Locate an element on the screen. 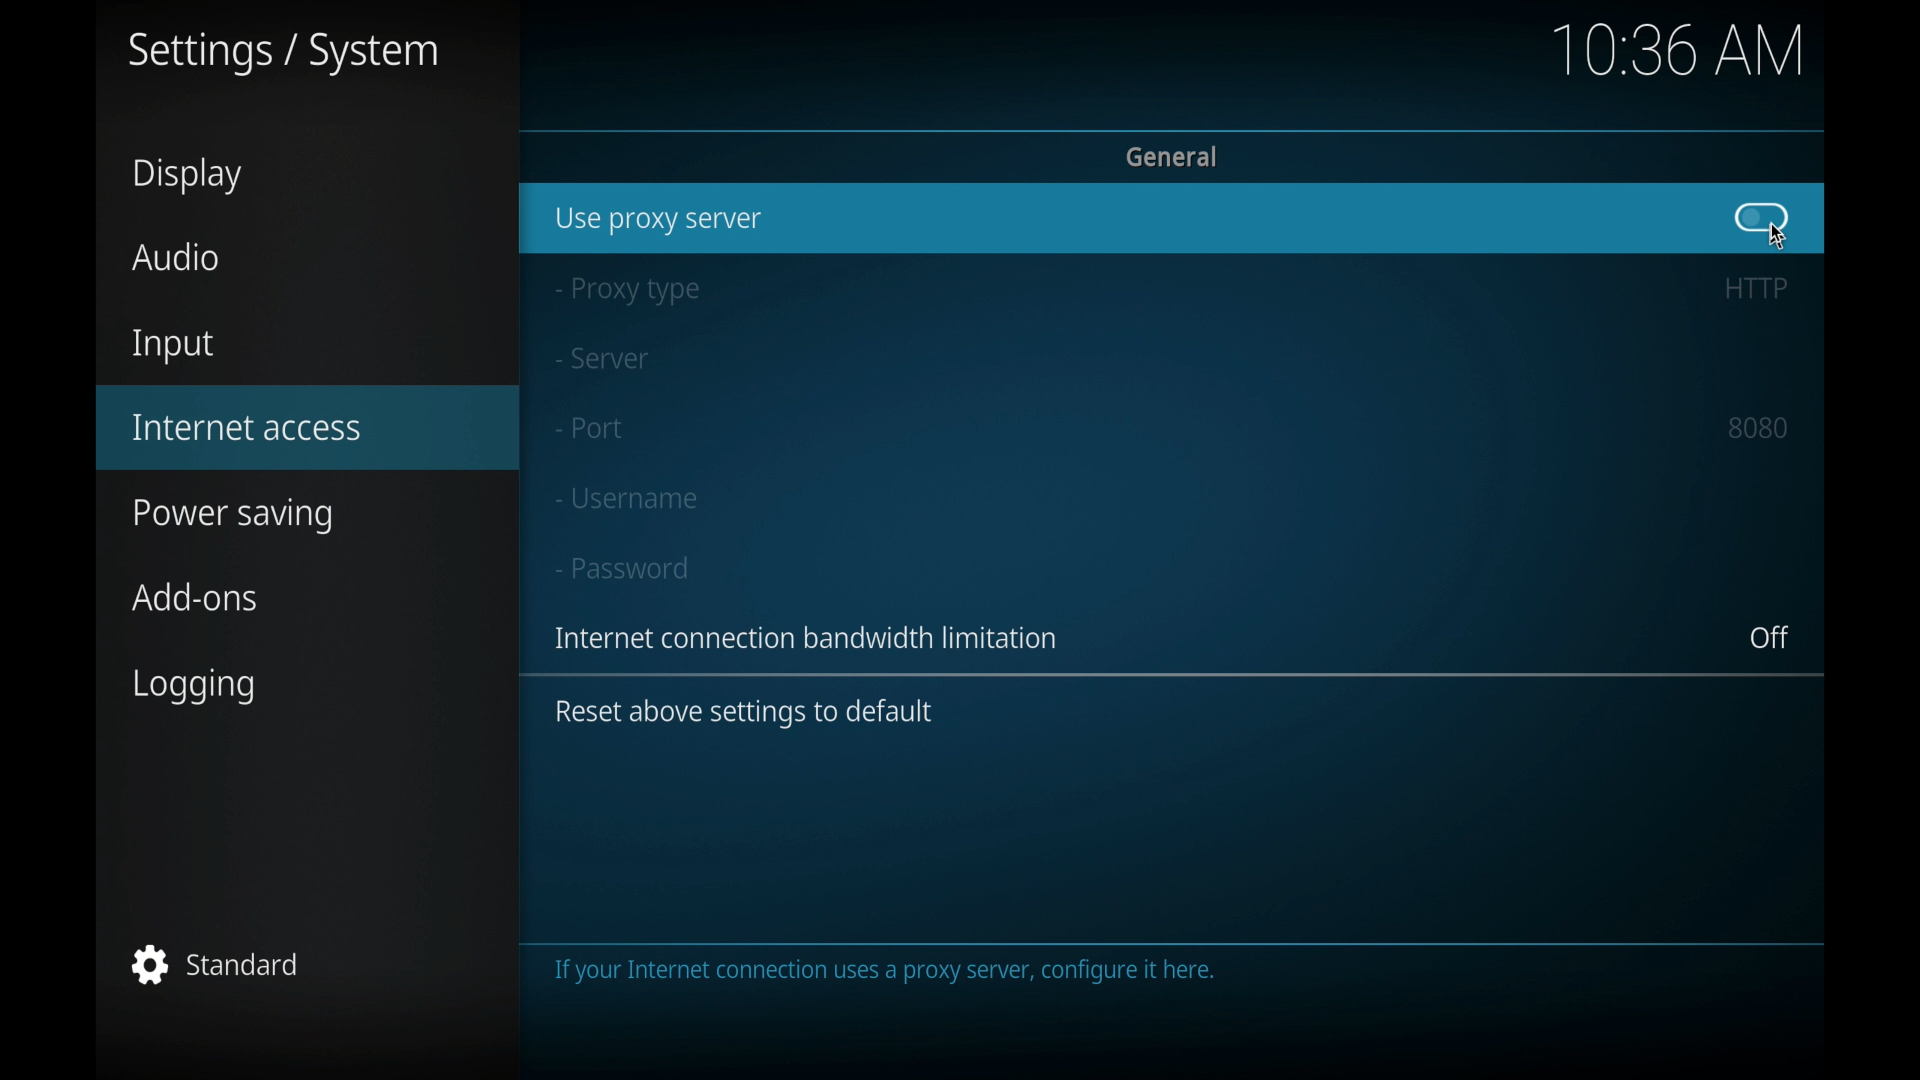 This screenshot has width=1920, height=1080. input is located at coordinates (173, 347).